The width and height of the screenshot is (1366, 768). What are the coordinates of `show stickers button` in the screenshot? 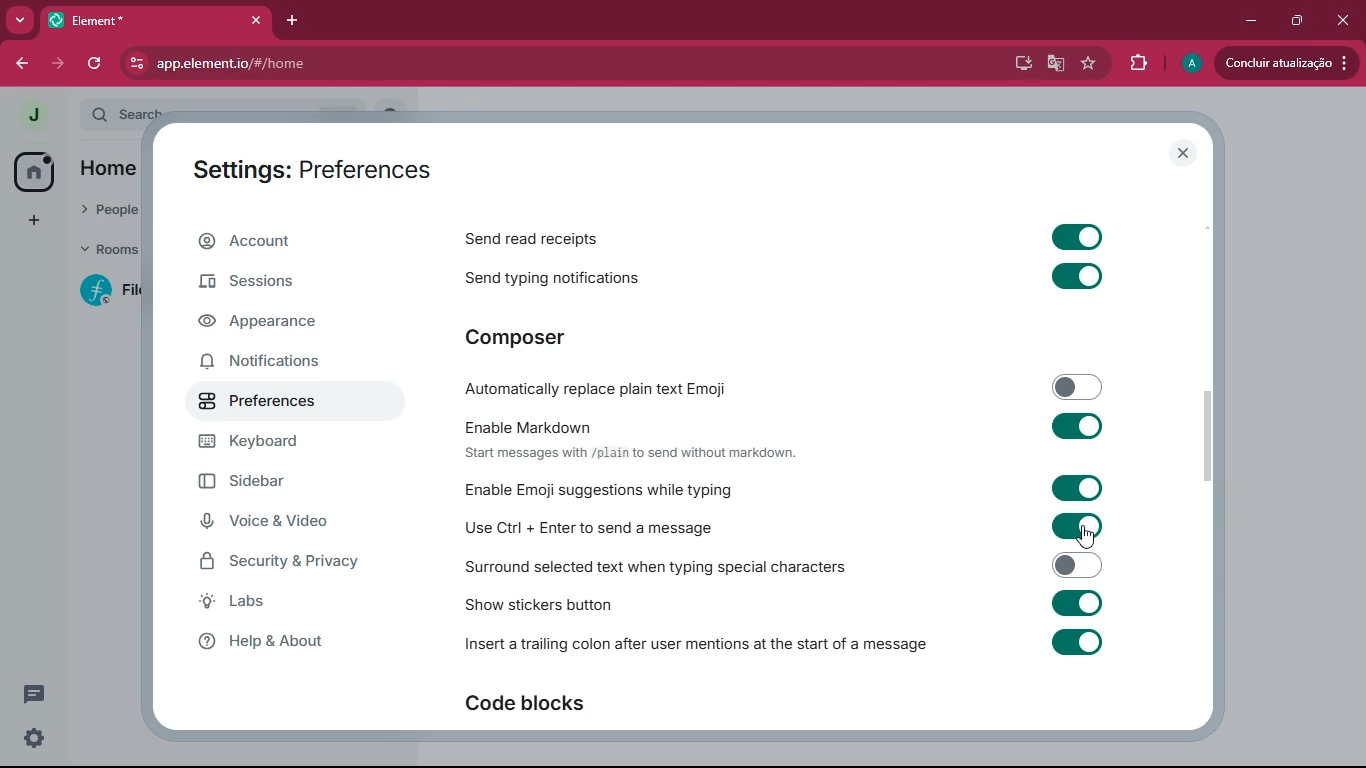 It's located at (540, 606).